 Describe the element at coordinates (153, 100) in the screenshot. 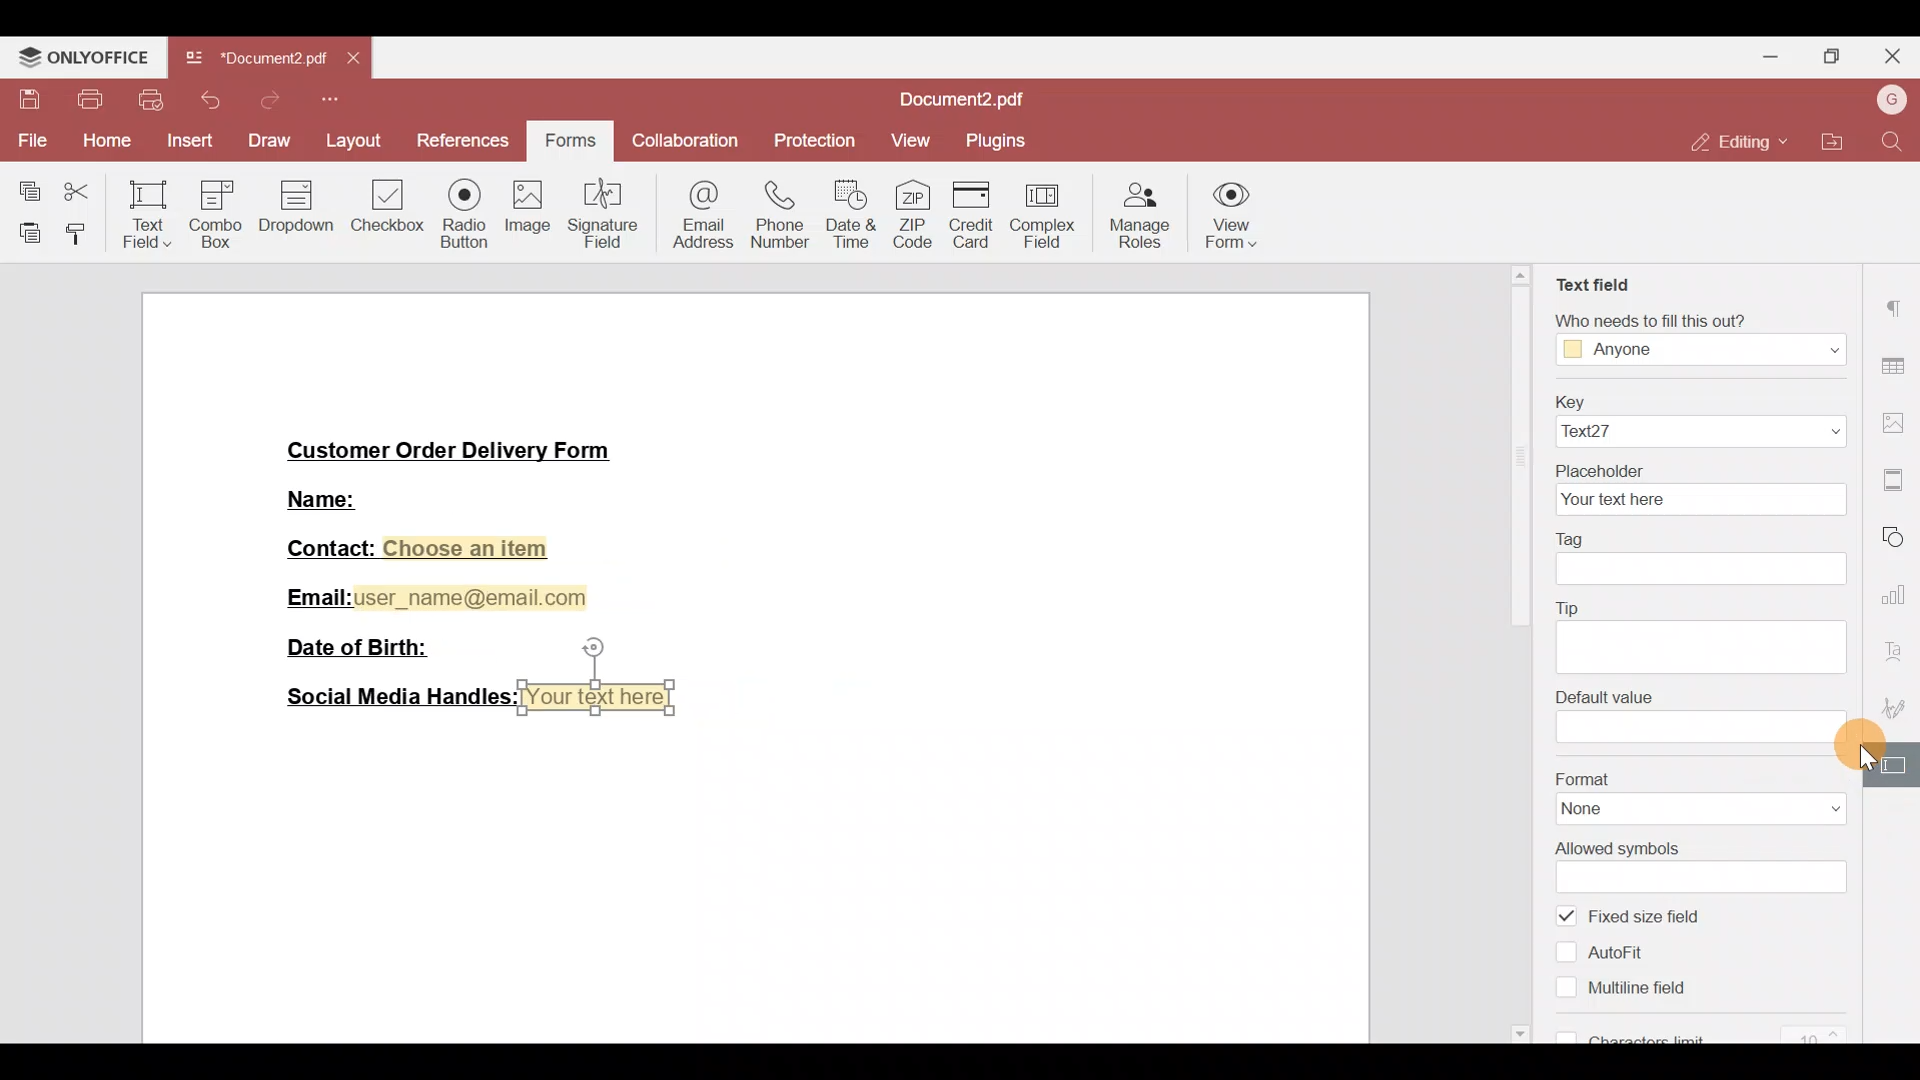

I see `Quick print` at that location.